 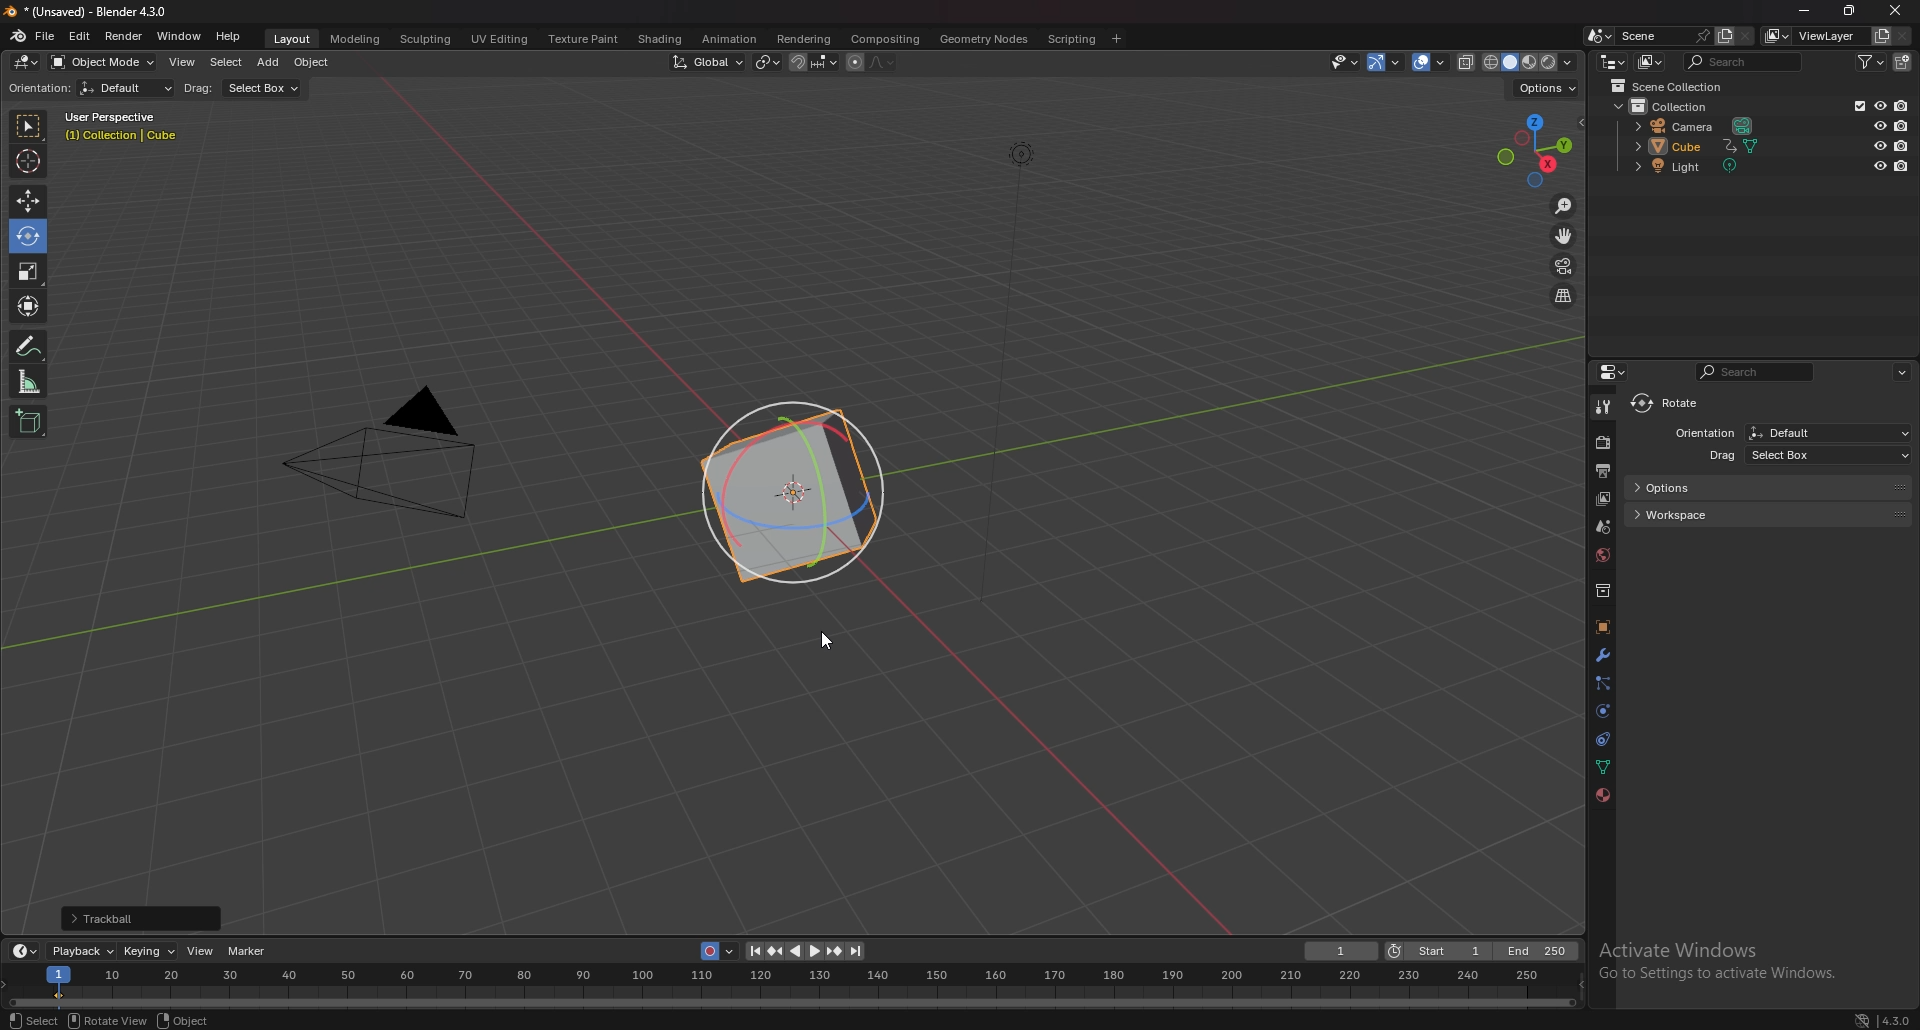 I want to click on filter, so click(x=1870, y=61).